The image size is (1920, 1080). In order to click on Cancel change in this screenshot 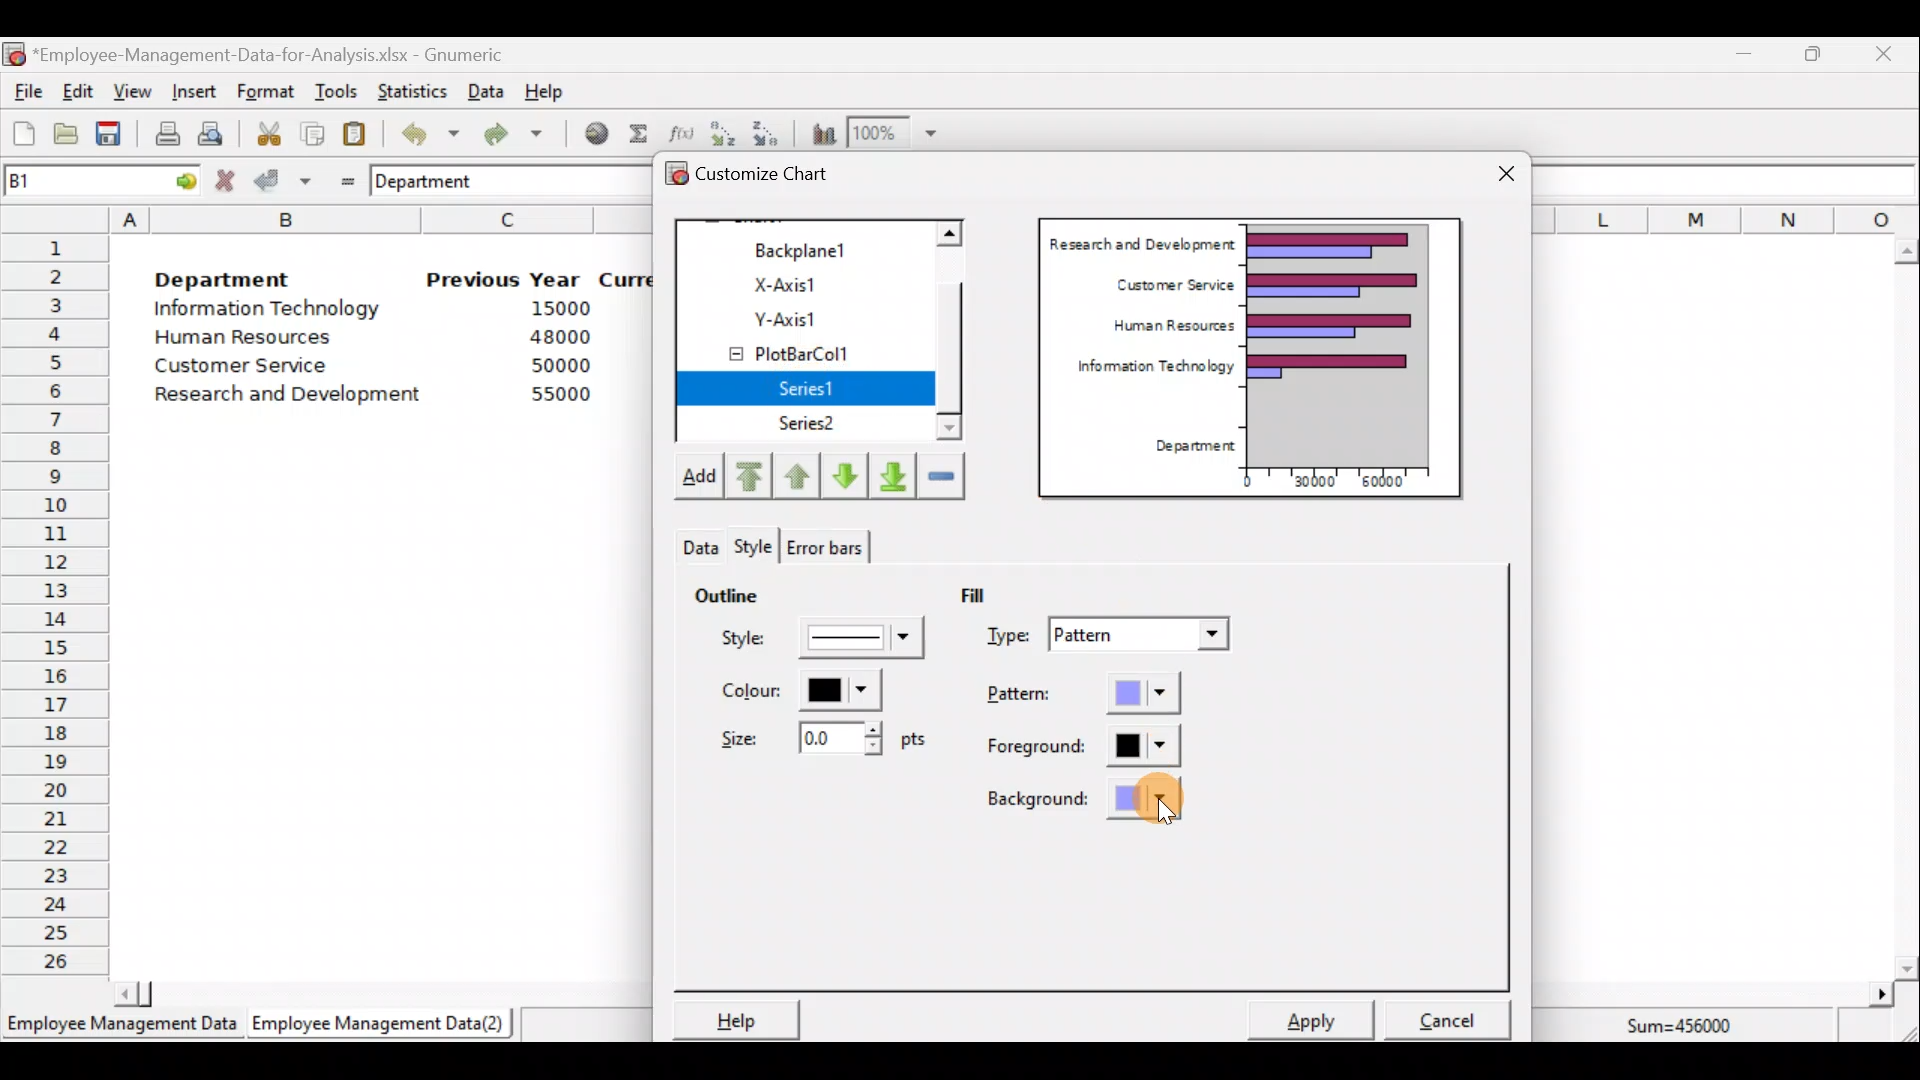, I will do `click(228, 180)`.